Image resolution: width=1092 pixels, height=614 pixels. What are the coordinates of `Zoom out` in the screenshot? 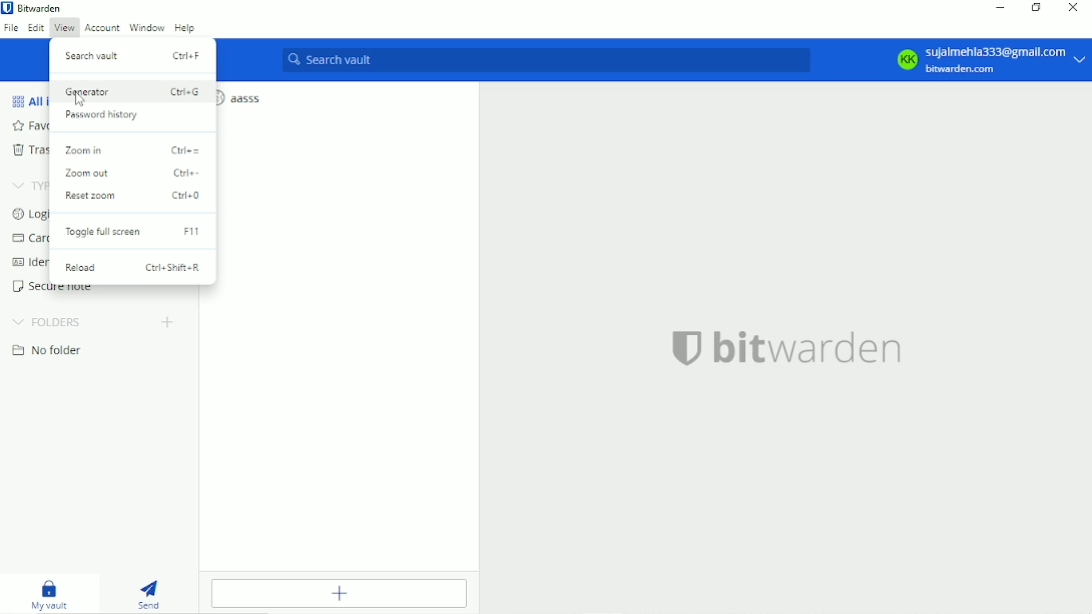 It's located at (134, 173).